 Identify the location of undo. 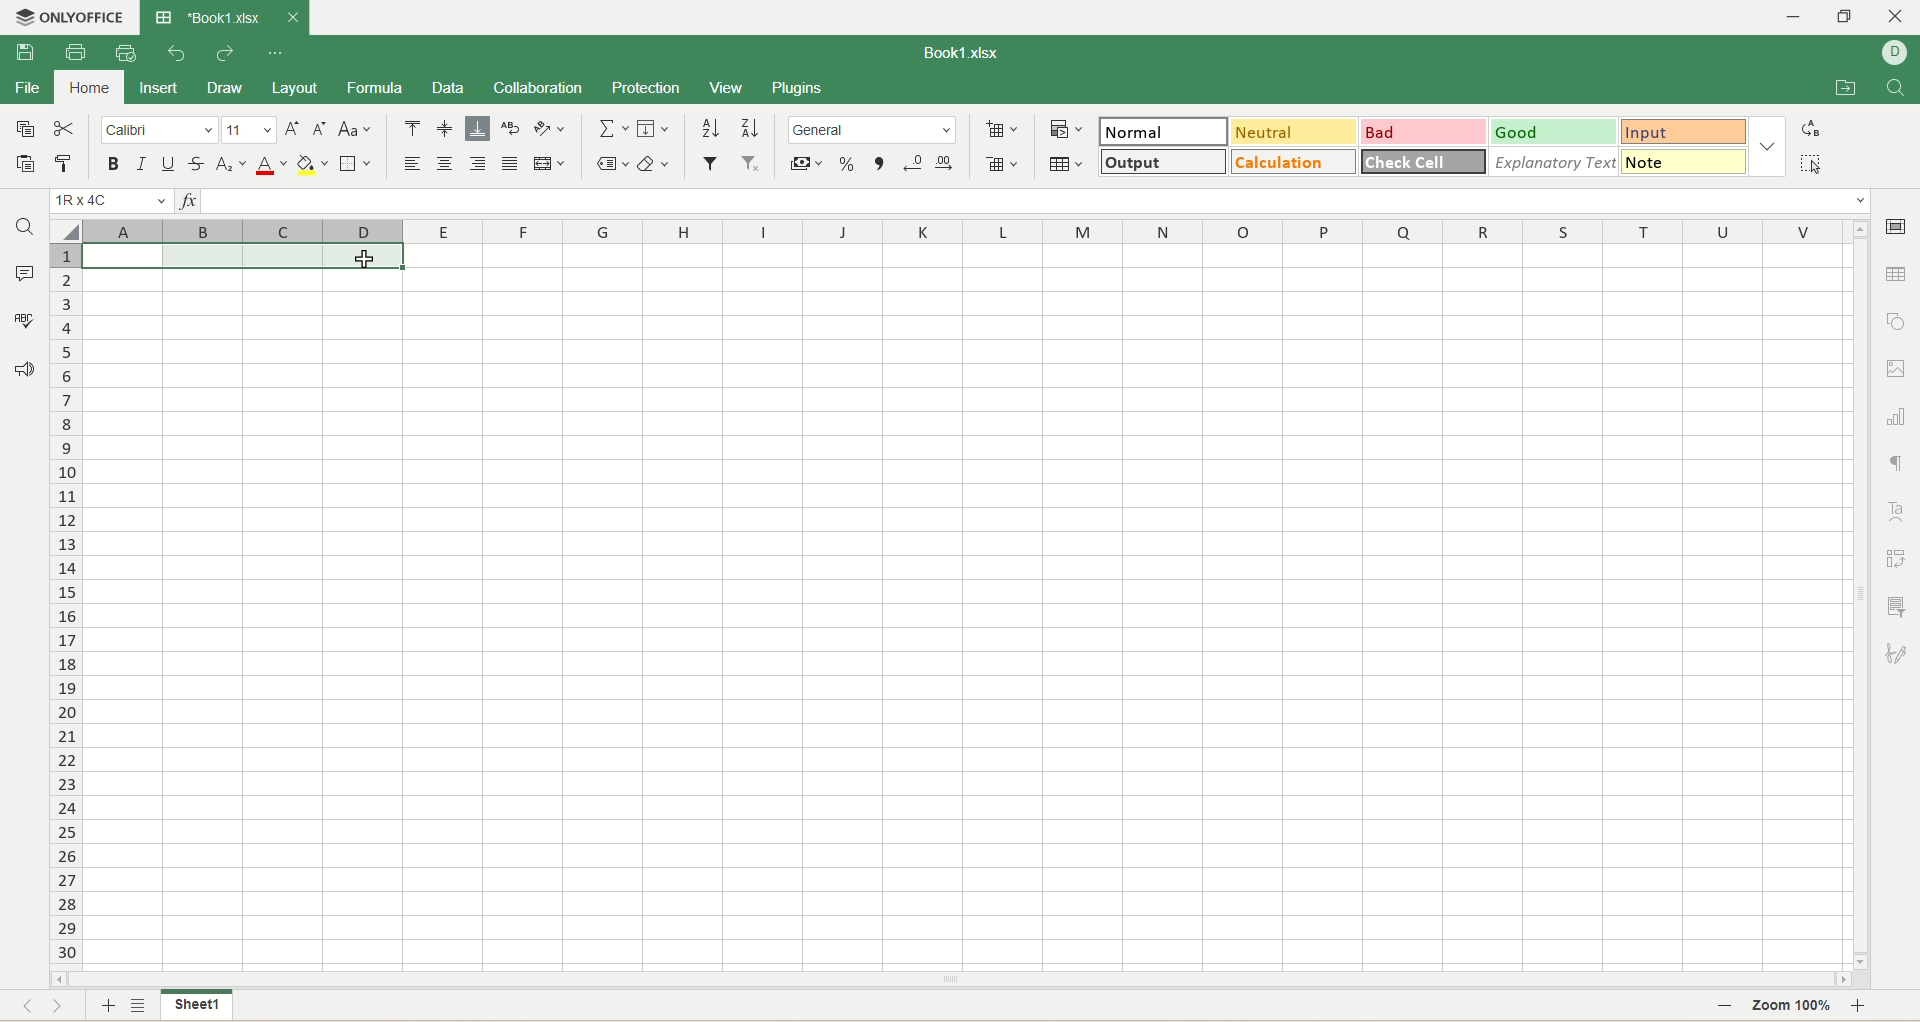
(173, 55).